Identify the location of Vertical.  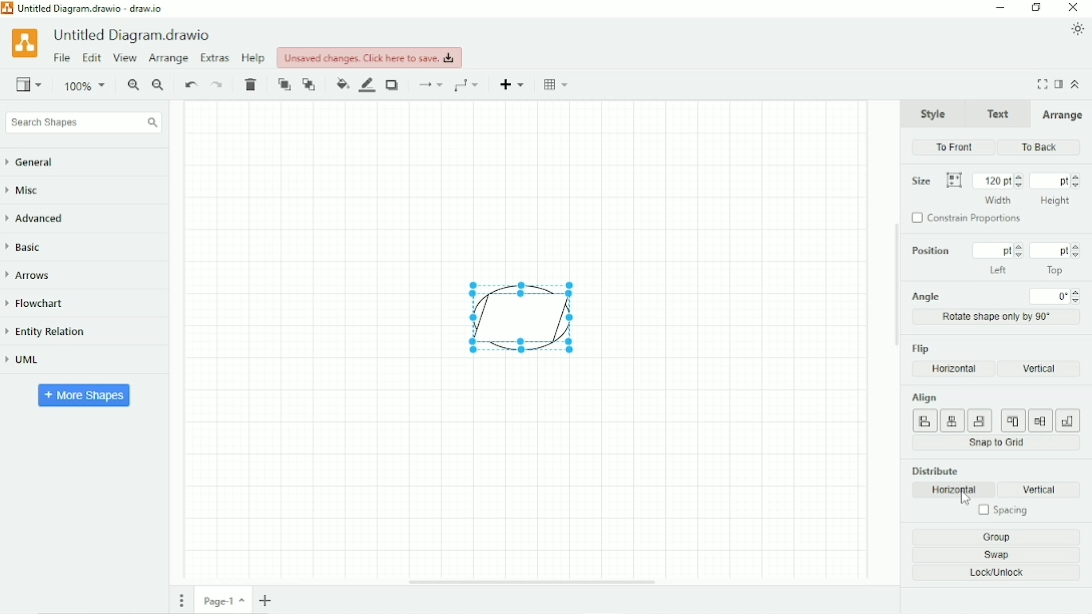
(1045, 490).